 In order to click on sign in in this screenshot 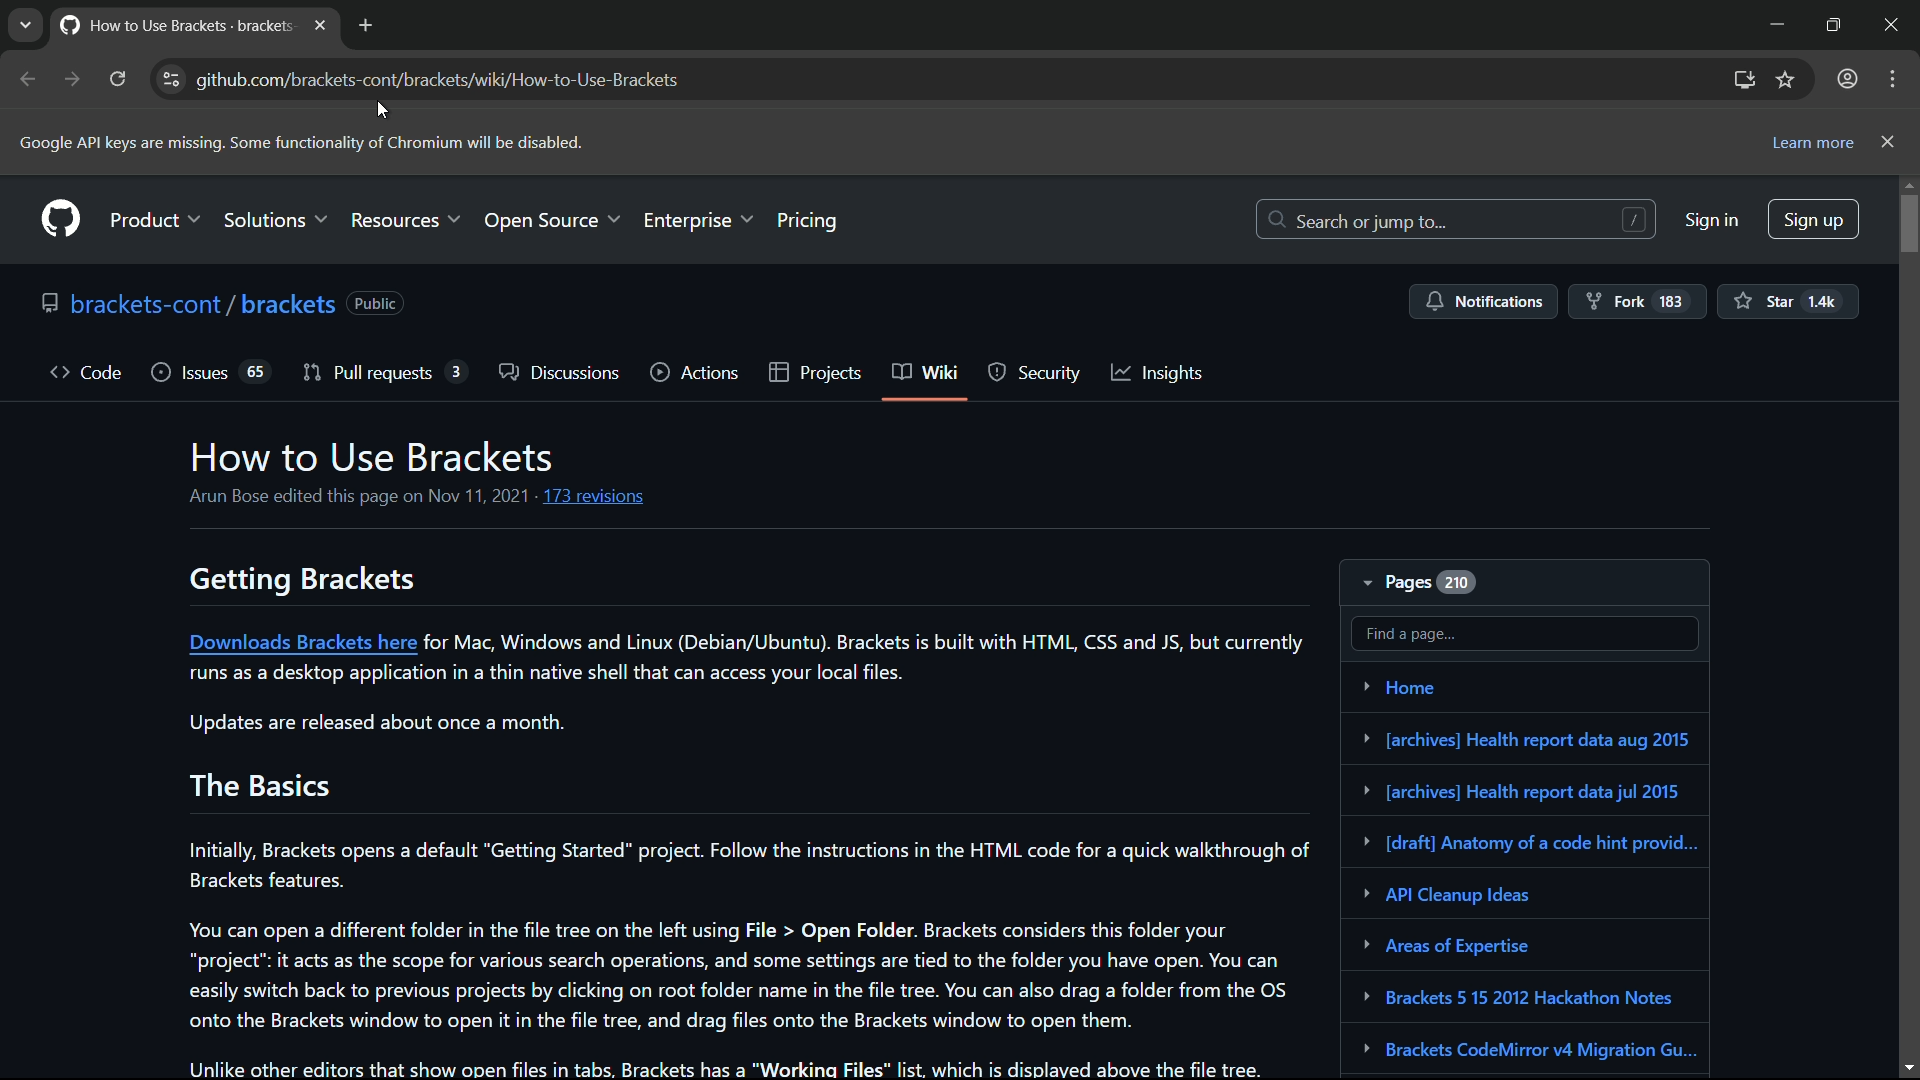, I will do `click(1712, 220)`.